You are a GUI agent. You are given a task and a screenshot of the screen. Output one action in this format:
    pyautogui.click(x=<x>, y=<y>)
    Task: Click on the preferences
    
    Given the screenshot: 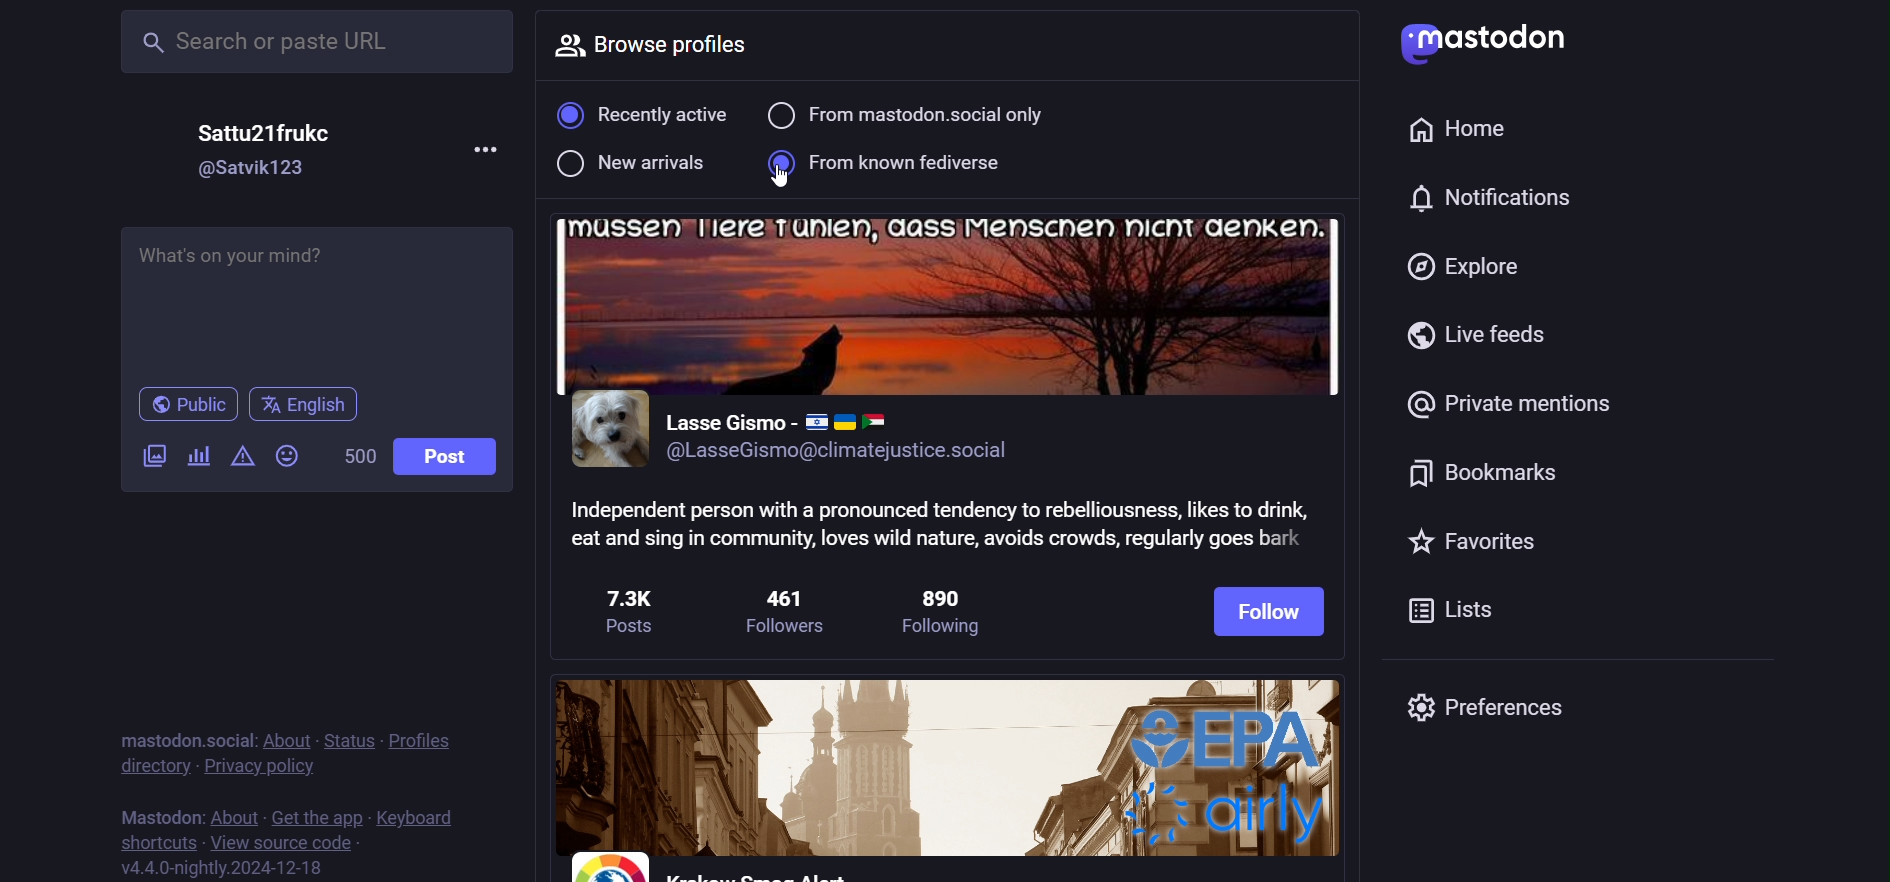 What is the action you would take?
    pyautogui.click(x=1501, y=705)
    